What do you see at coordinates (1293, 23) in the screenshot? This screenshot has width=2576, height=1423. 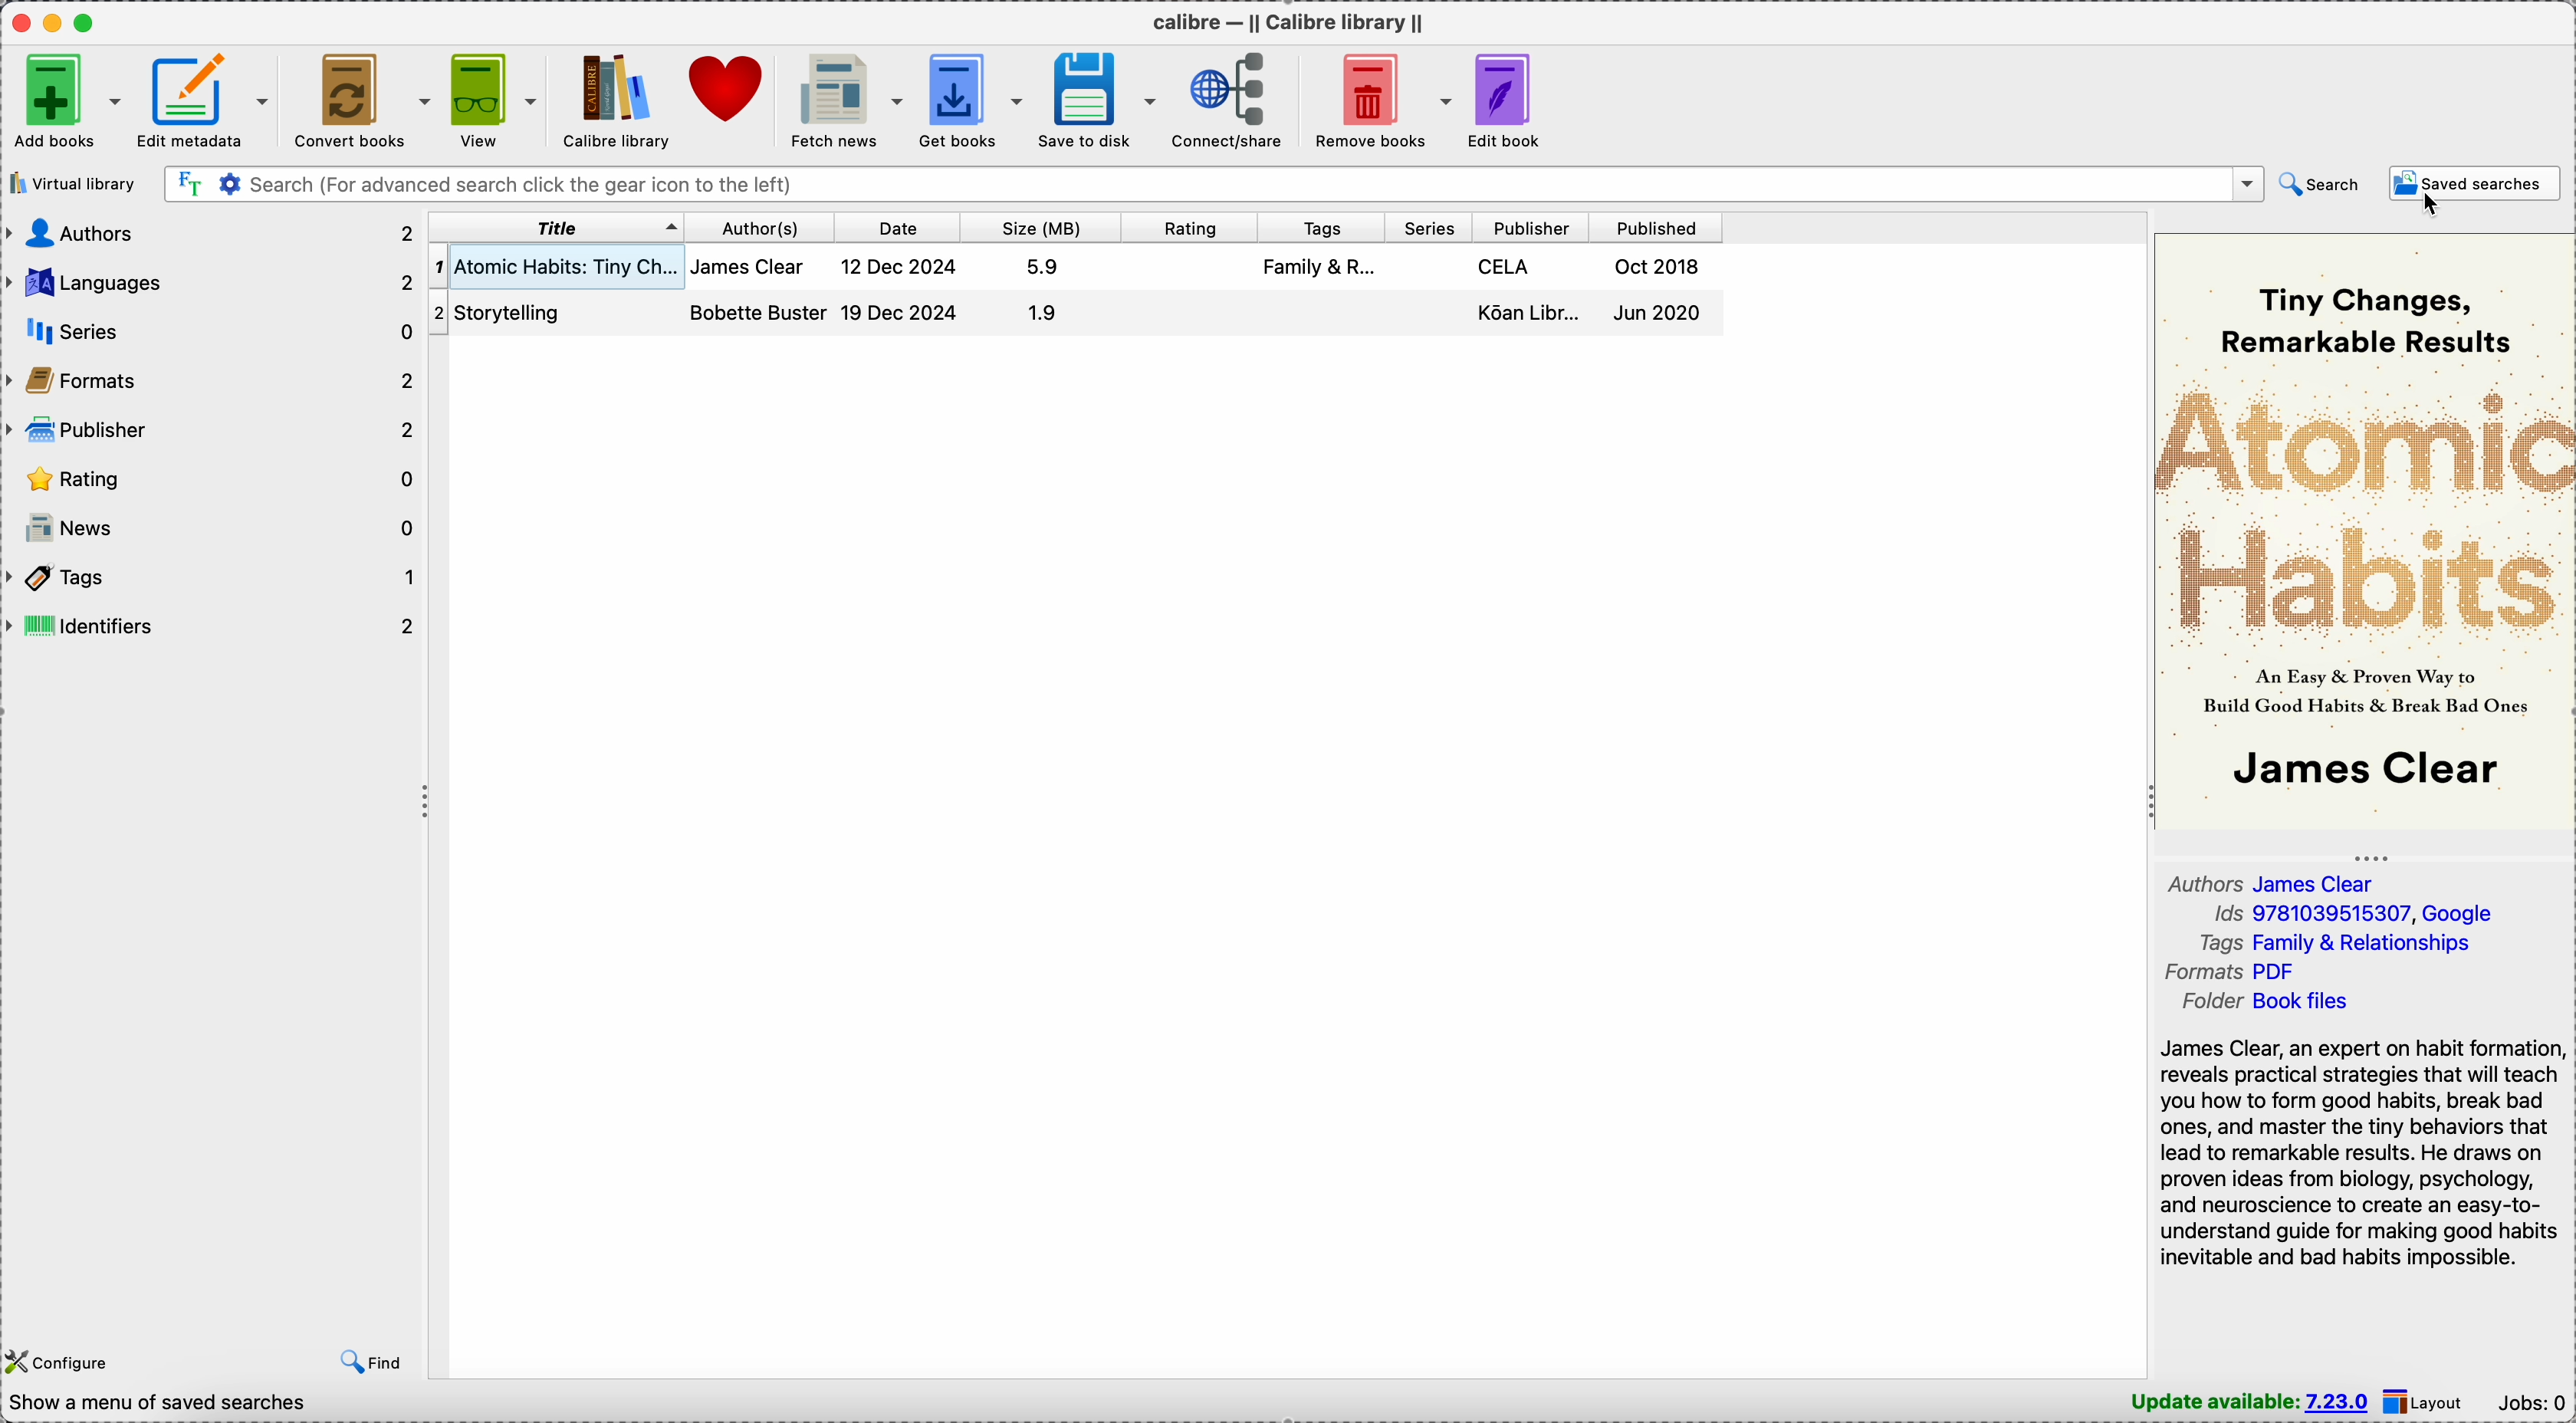 I see `calibre-|| calibre ||` at bounding box center [1293, 23].